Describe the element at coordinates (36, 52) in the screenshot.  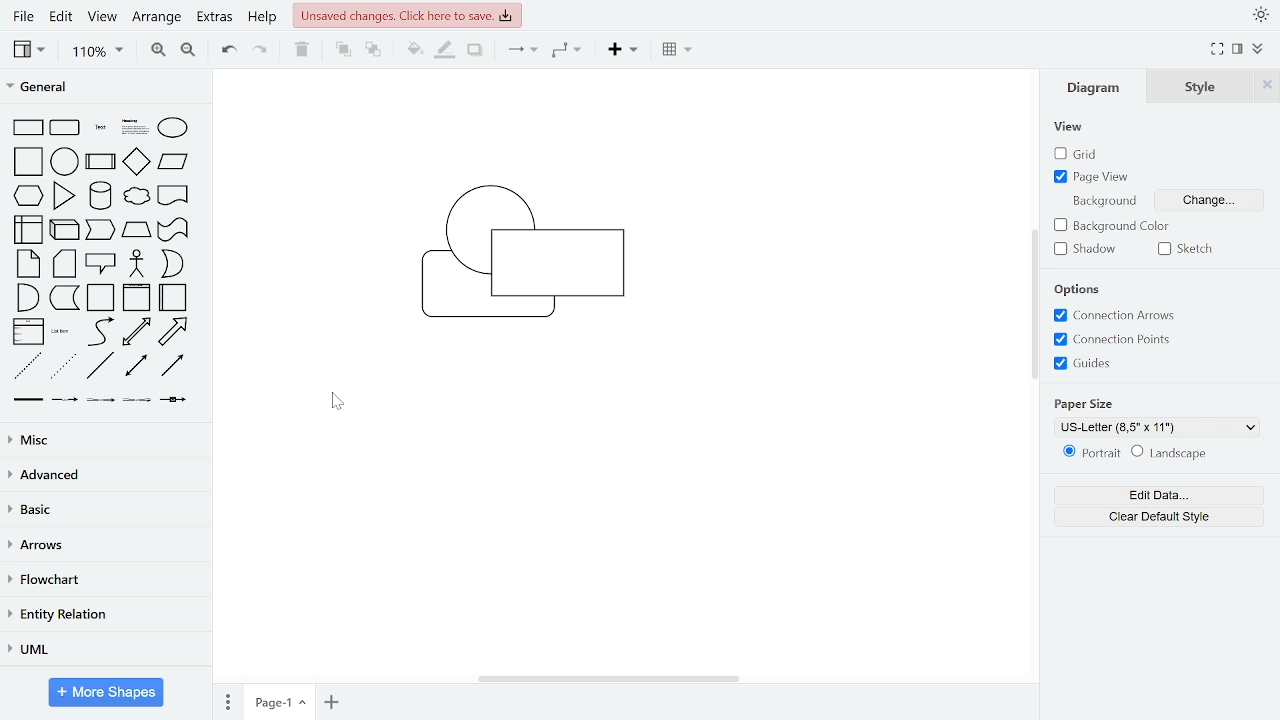
I see `view` at that location.